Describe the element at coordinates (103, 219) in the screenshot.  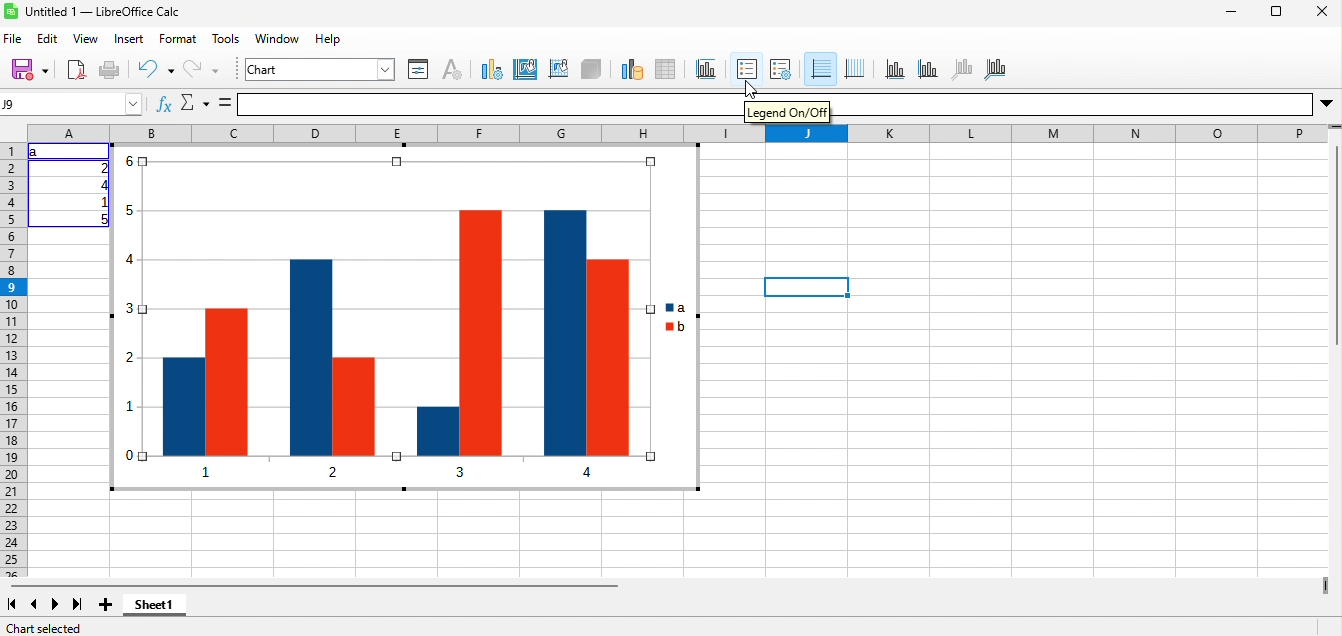
I see `5` at that location.